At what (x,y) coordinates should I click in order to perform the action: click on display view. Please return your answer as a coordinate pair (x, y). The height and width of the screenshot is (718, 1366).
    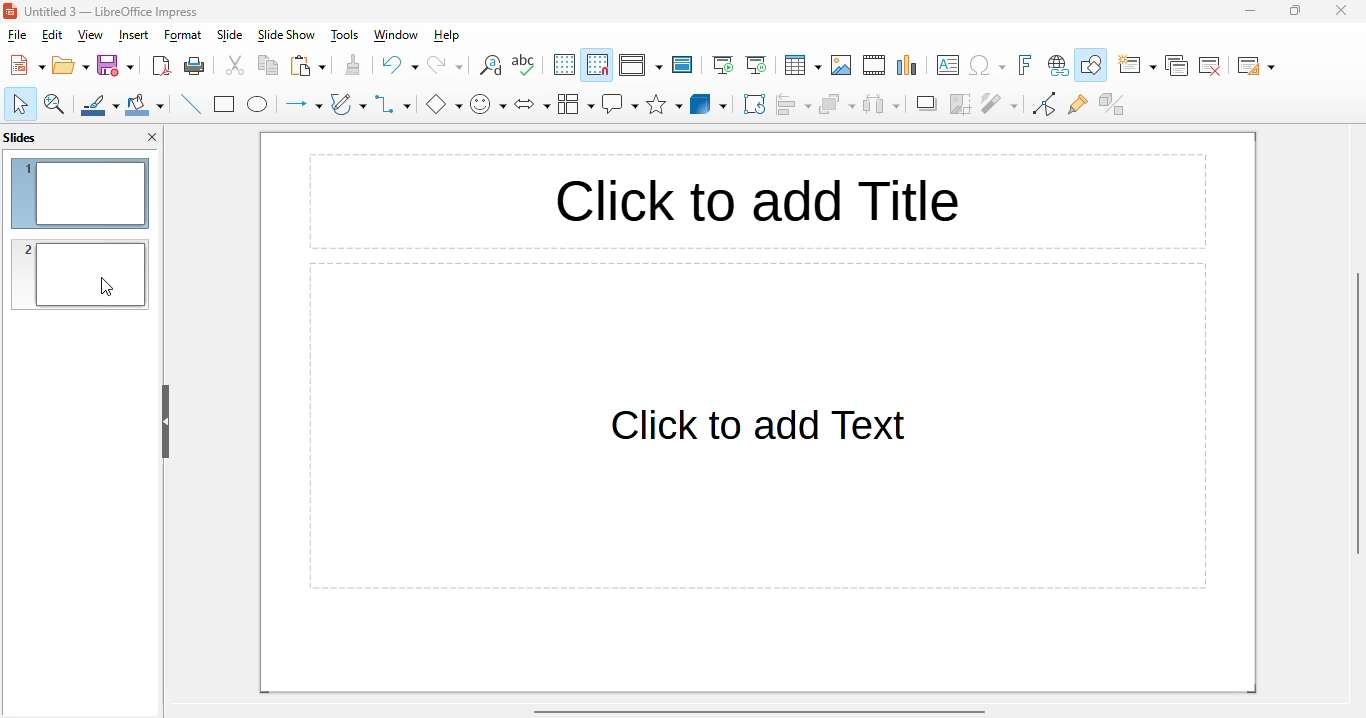
    Looking at the image, I should click on (640, 65).